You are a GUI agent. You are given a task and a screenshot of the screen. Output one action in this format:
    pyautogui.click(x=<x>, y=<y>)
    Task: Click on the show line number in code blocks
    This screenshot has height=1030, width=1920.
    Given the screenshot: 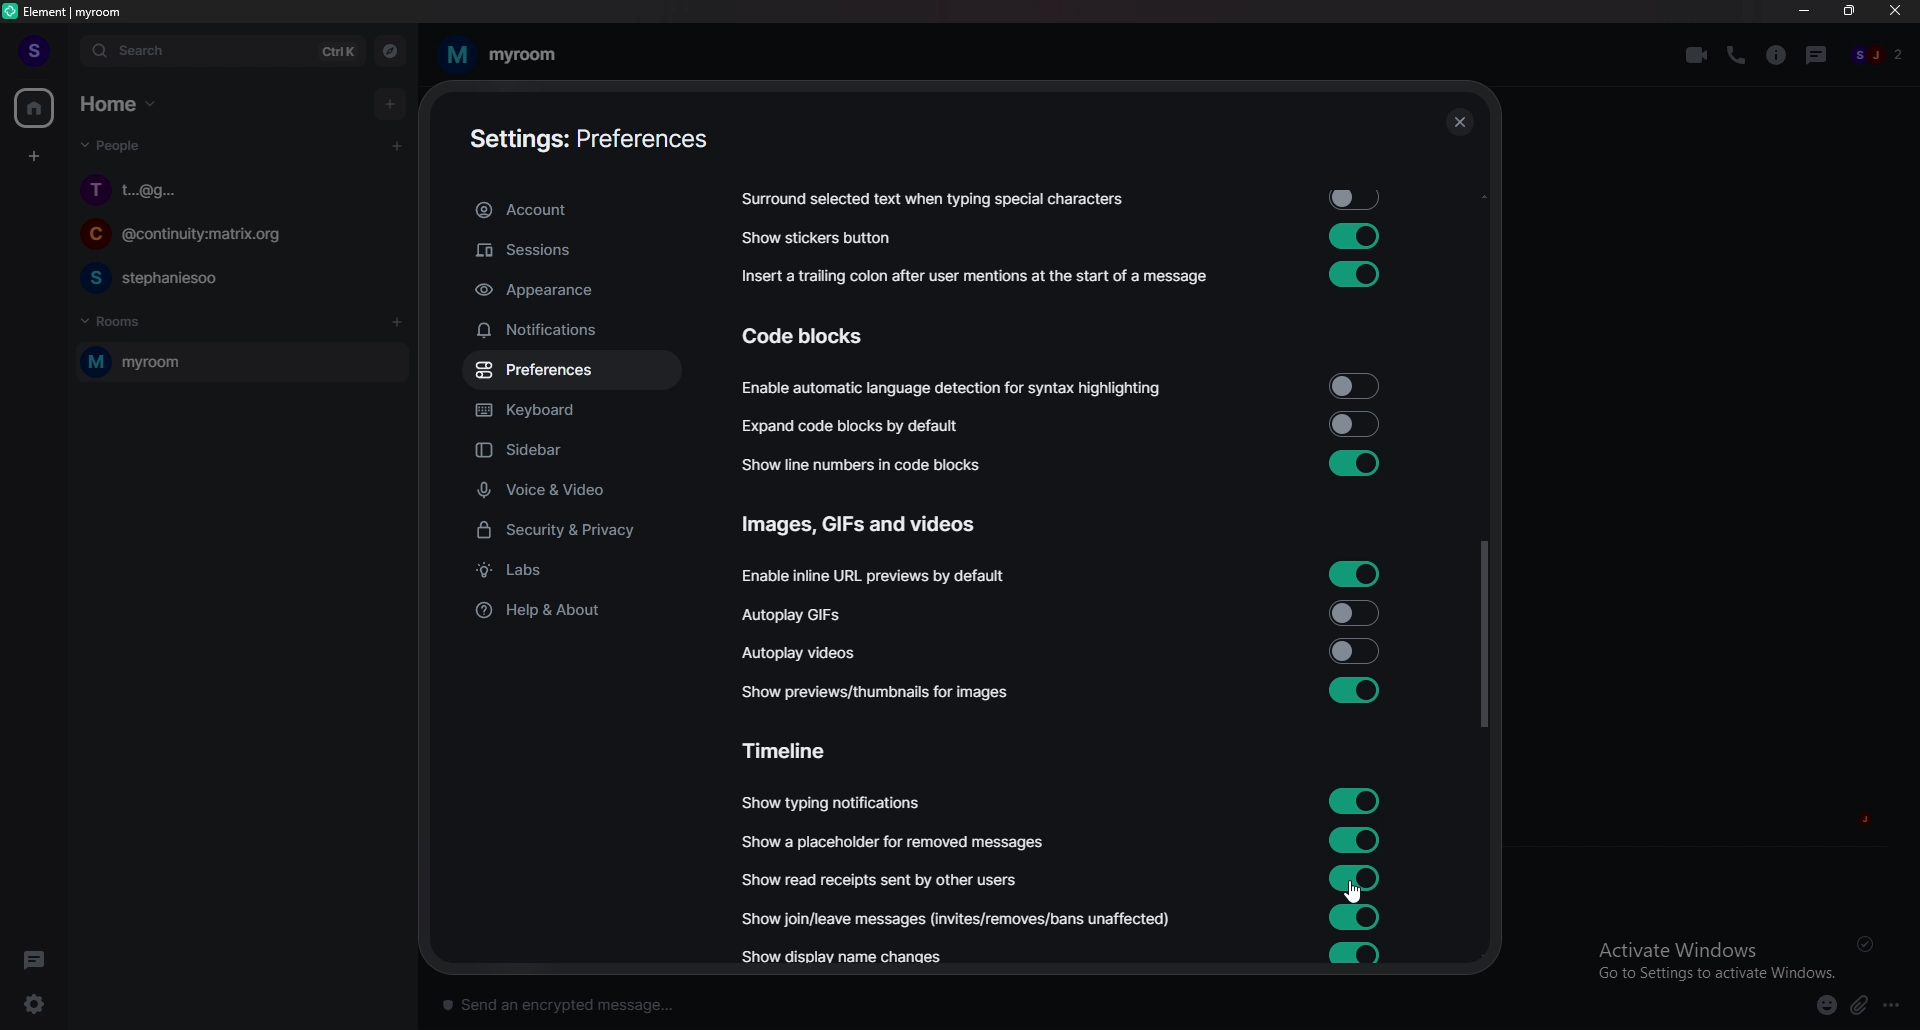 What is the action you would take?
    pyautogui.click(x=873, y=464)
    